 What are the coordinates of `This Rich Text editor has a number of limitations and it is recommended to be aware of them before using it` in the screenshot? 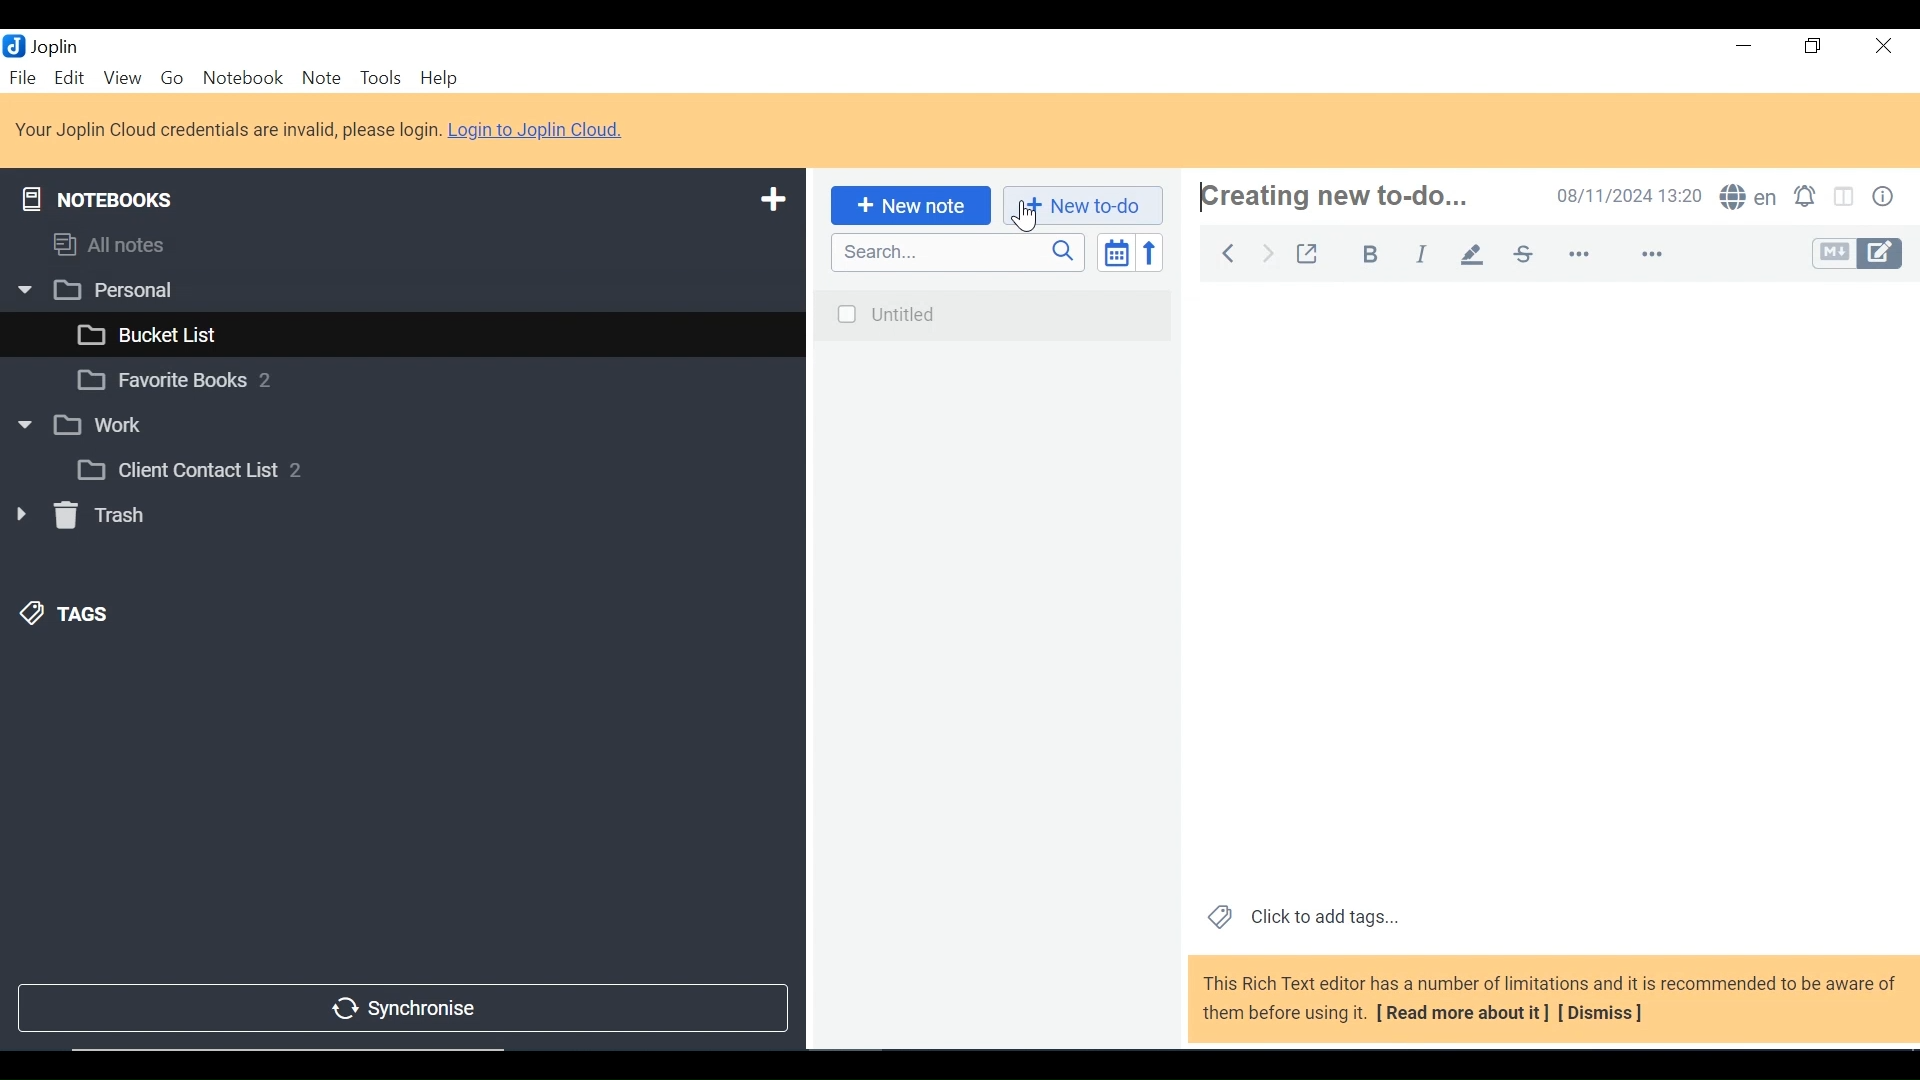 It's located at (1551, 1000).